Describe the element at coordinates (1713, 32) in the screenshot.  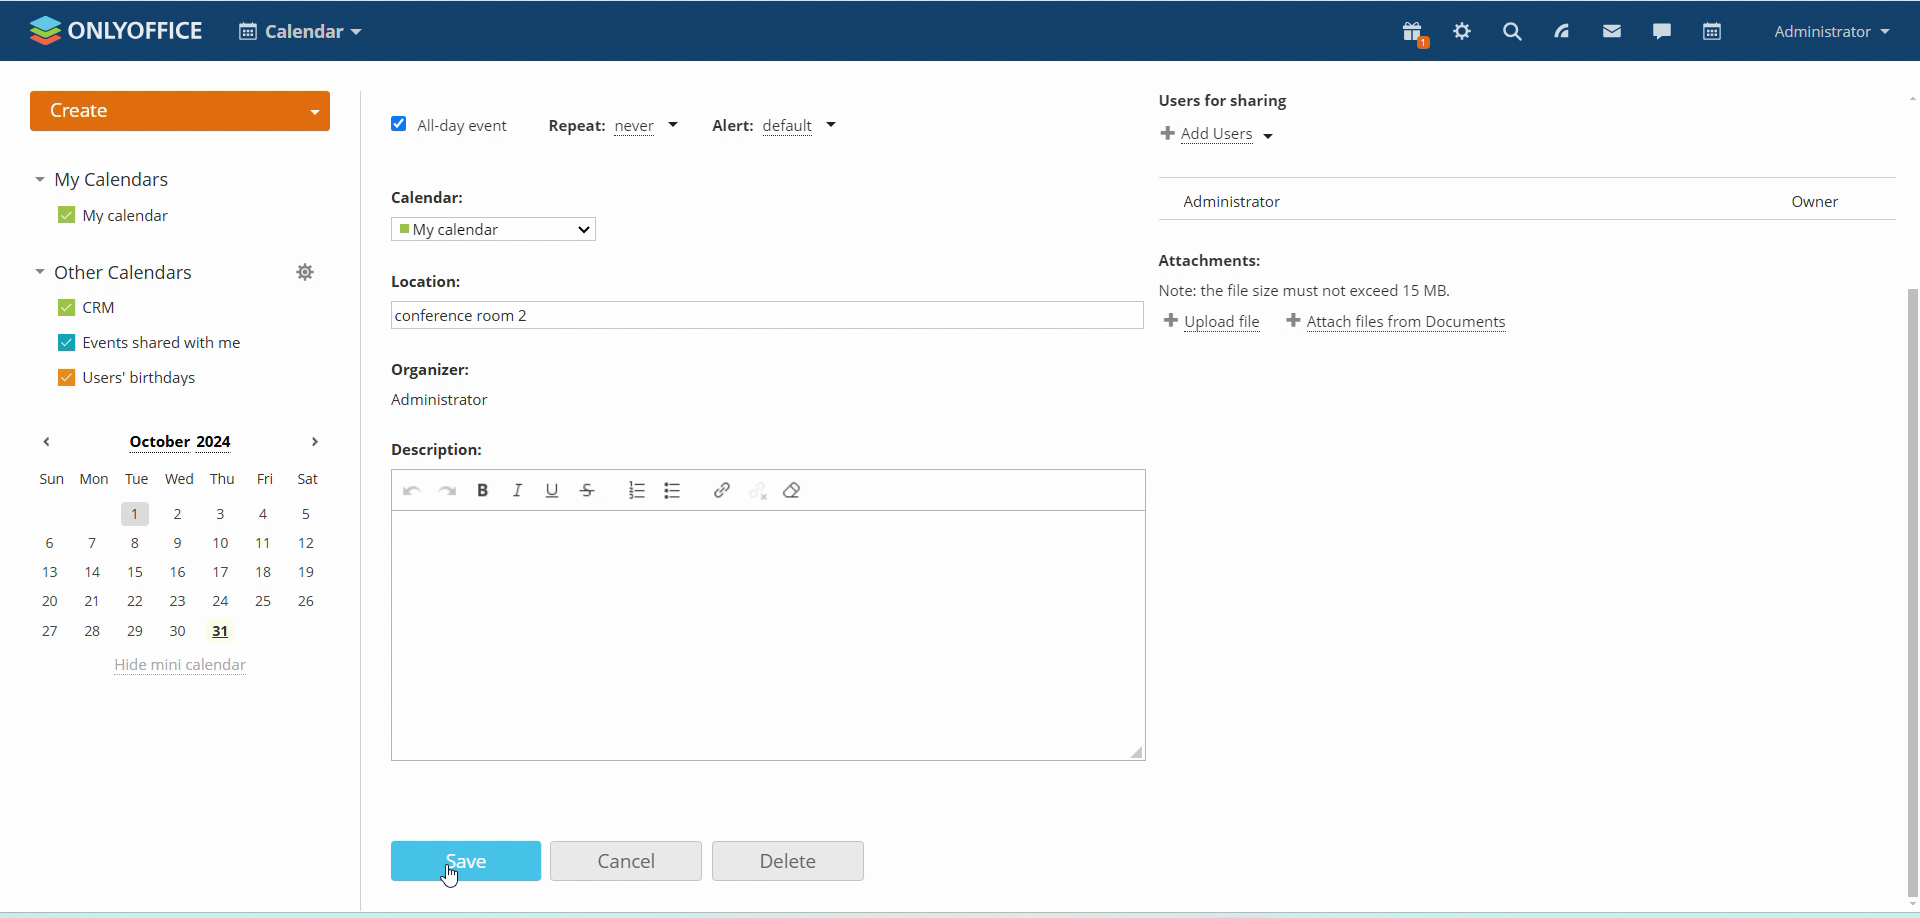
I see `calendar` at that location.